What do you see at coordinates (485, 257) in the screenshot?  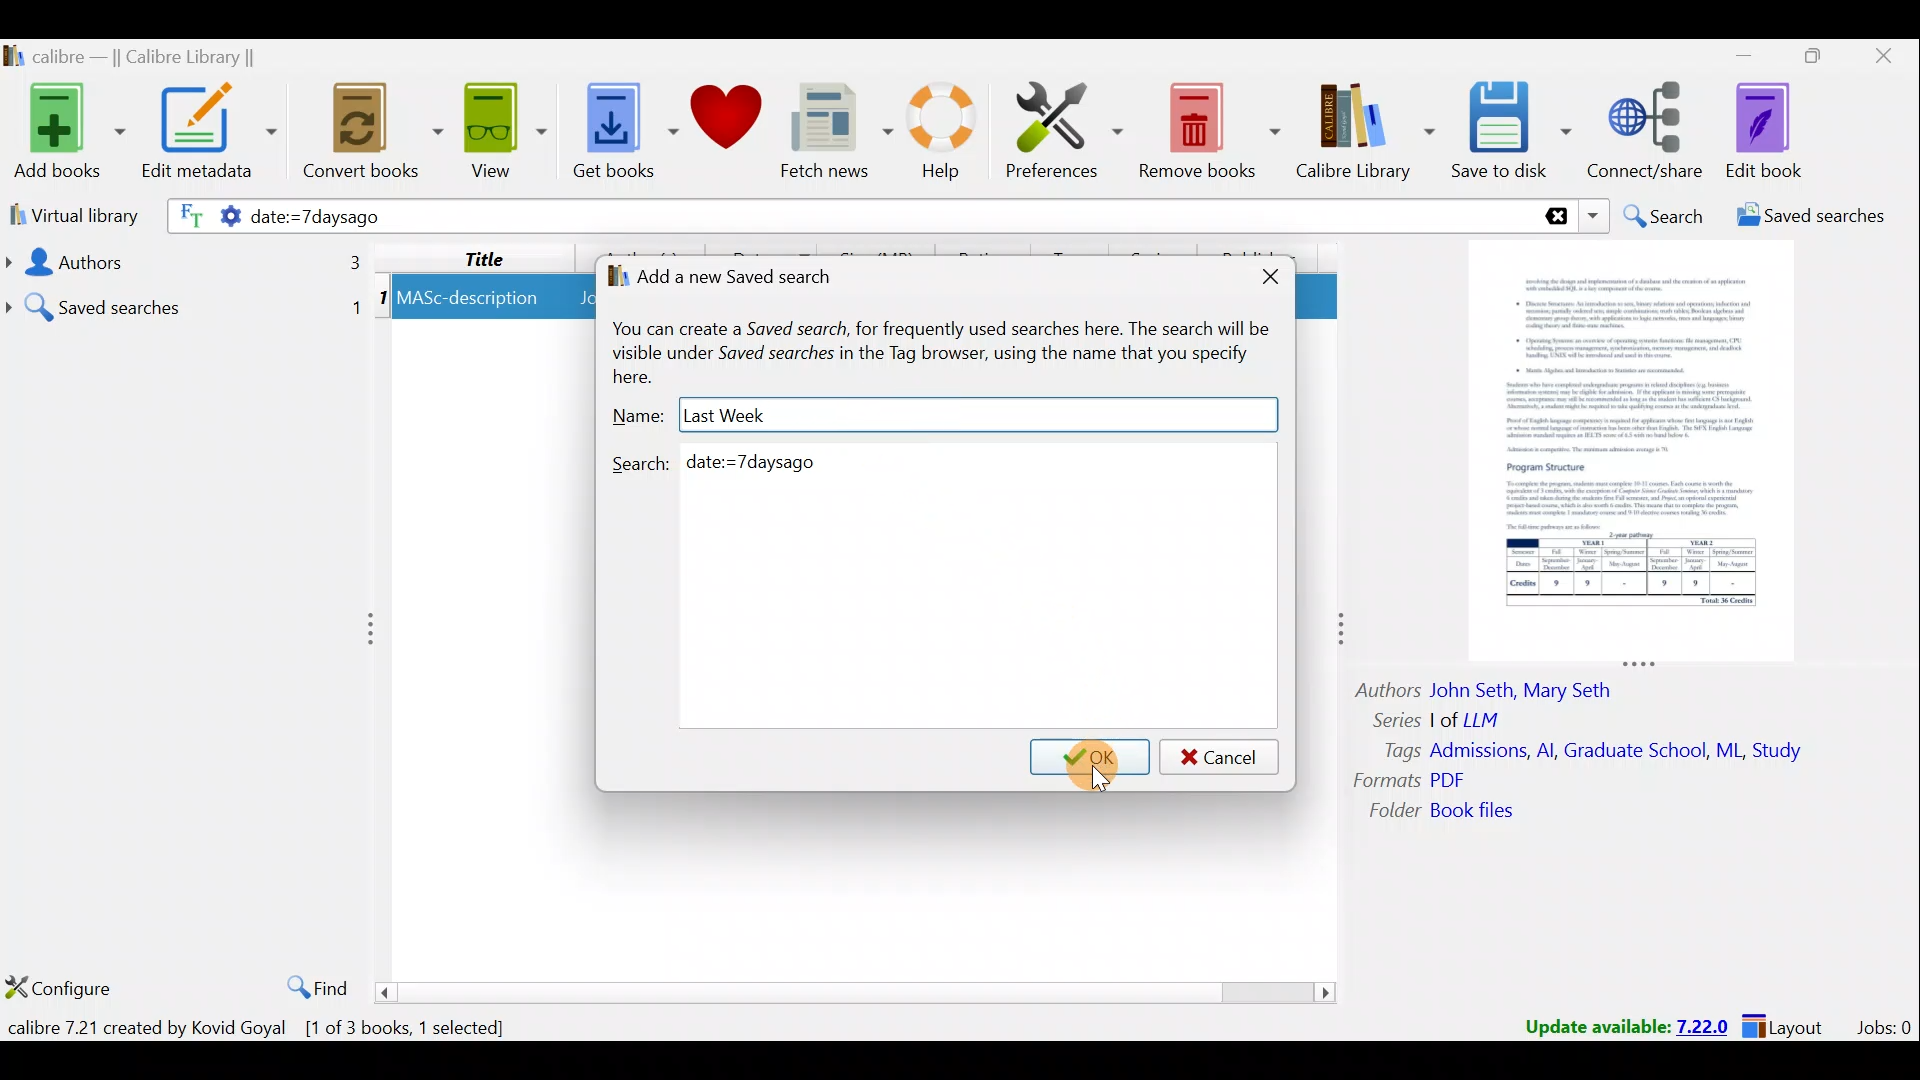 I see `Title` at bounding box center [485, 257].